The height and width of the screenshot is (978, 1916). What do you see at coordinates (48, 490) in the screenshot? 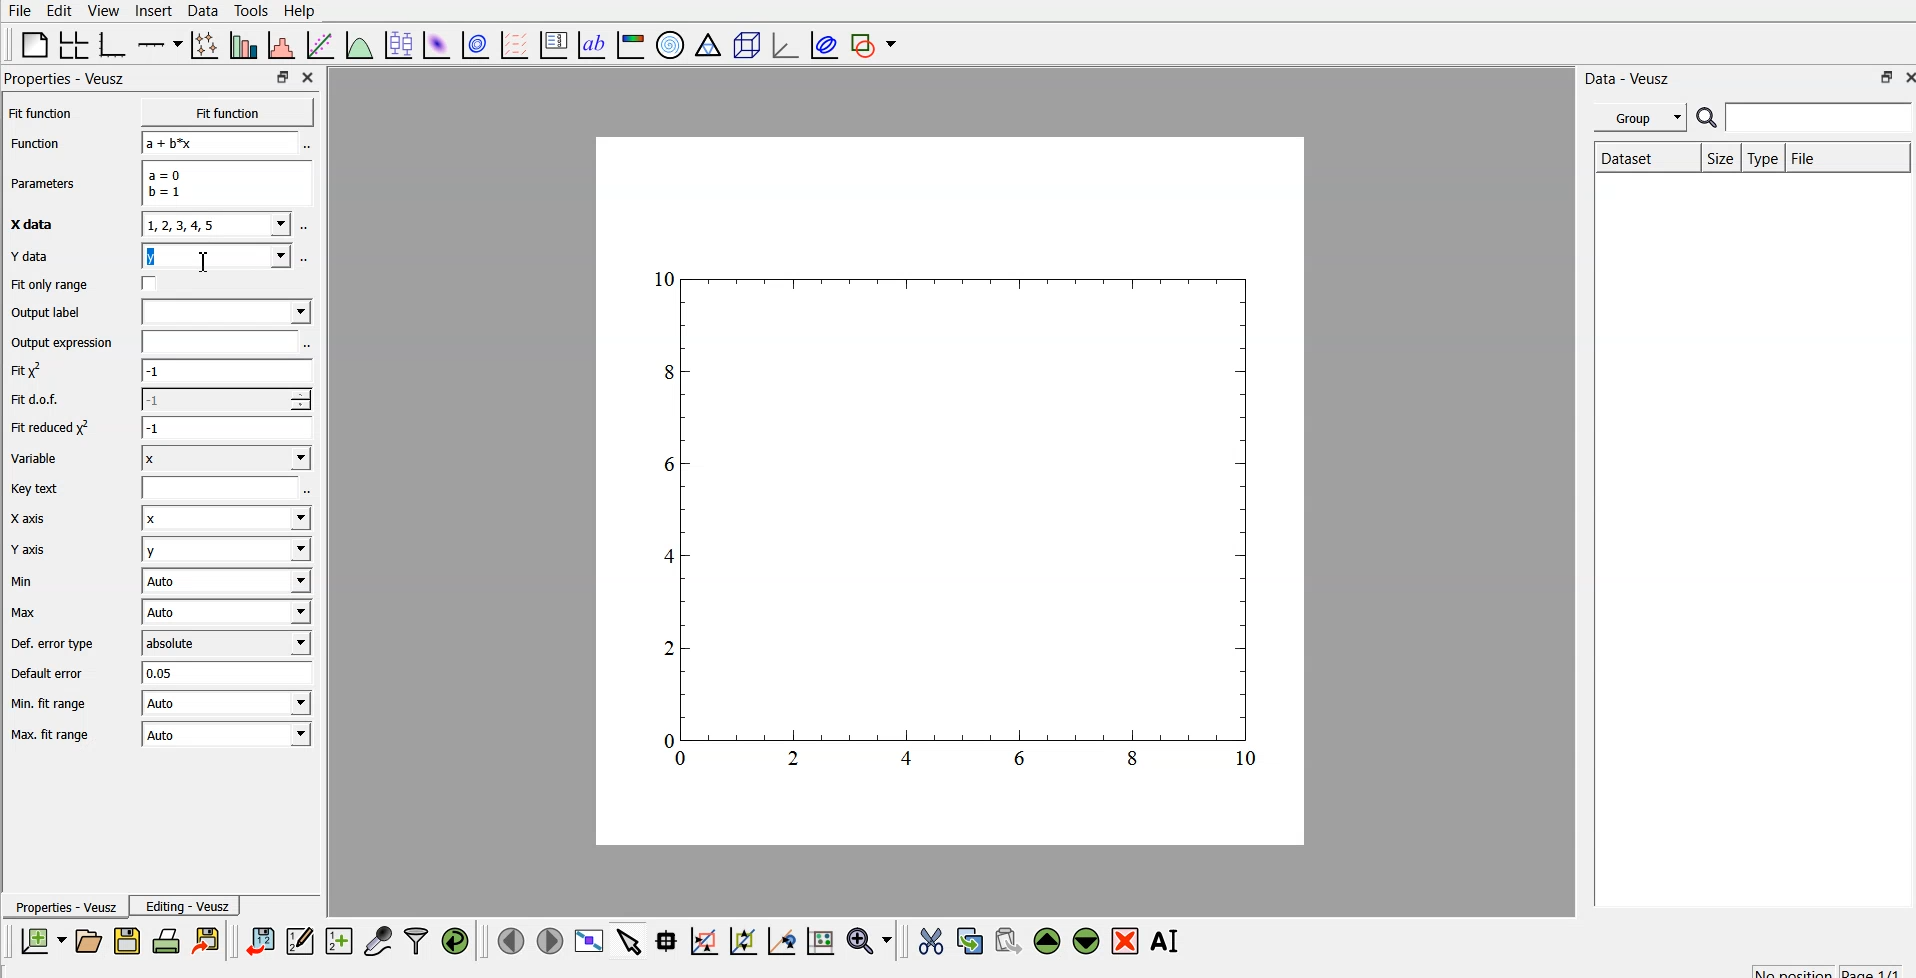
I see `Key text` at bounding box center [48, 490].